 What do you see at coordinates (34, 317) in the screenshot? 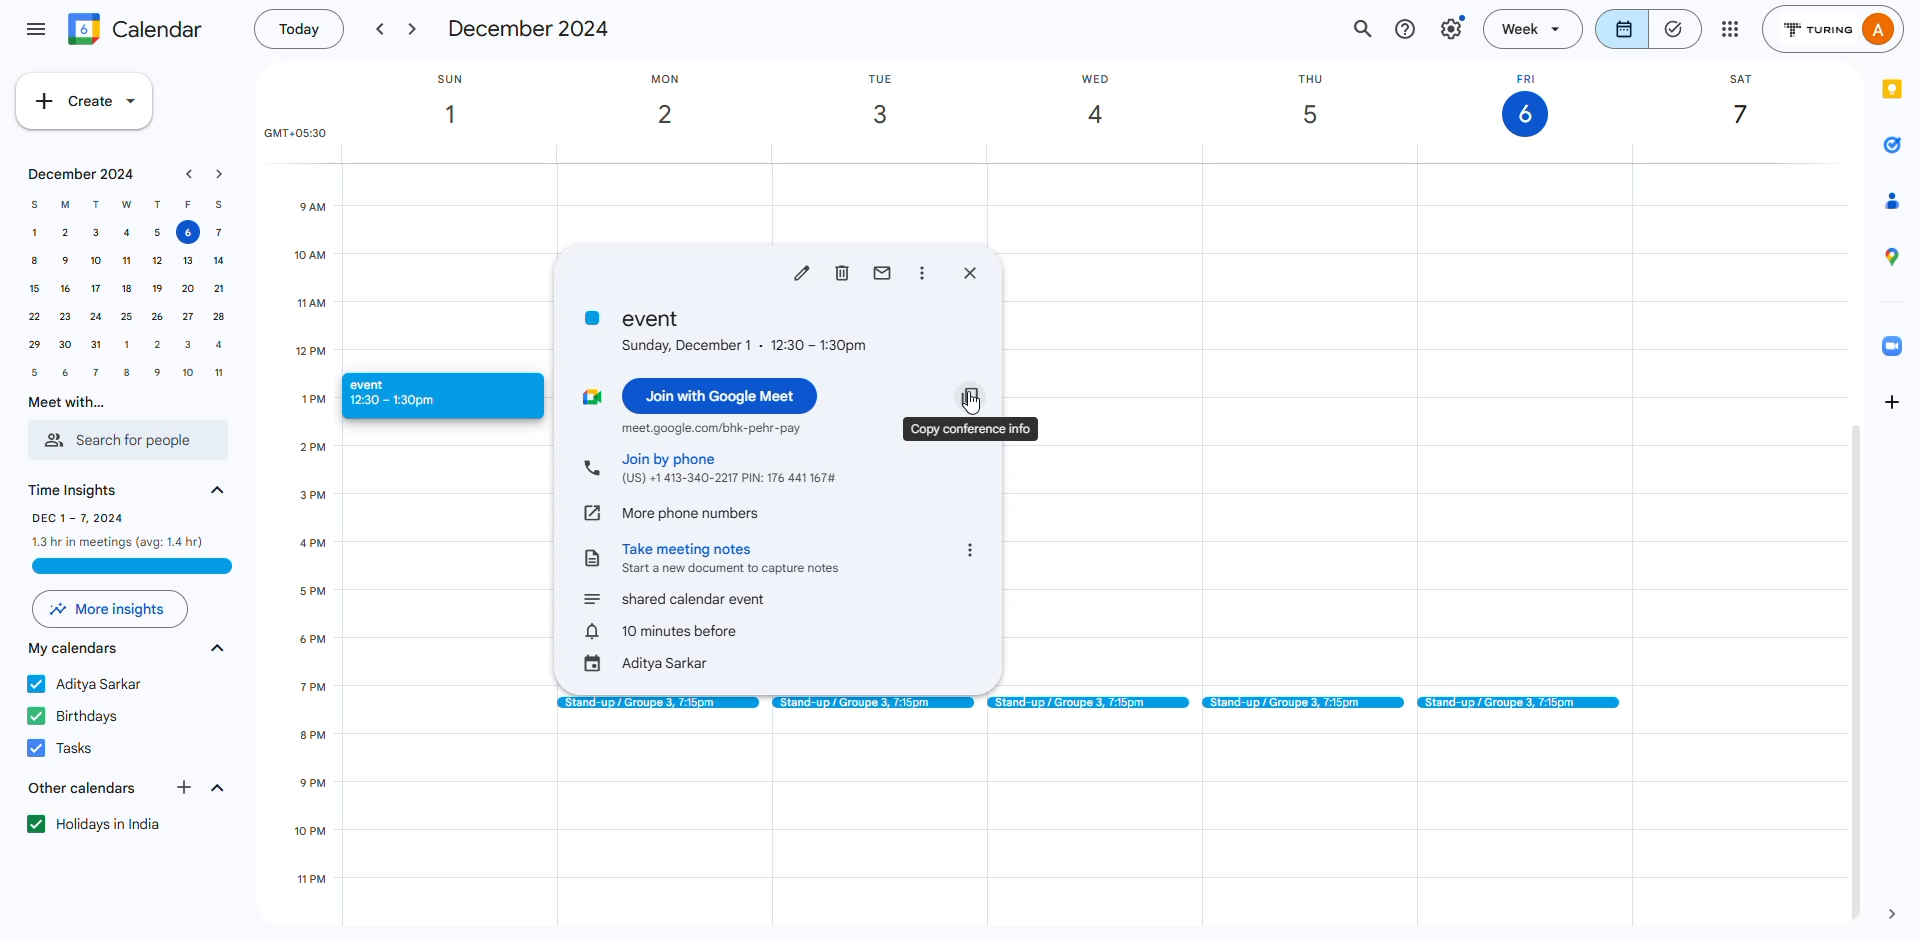
I see `22` at bounding box center [34, 317].